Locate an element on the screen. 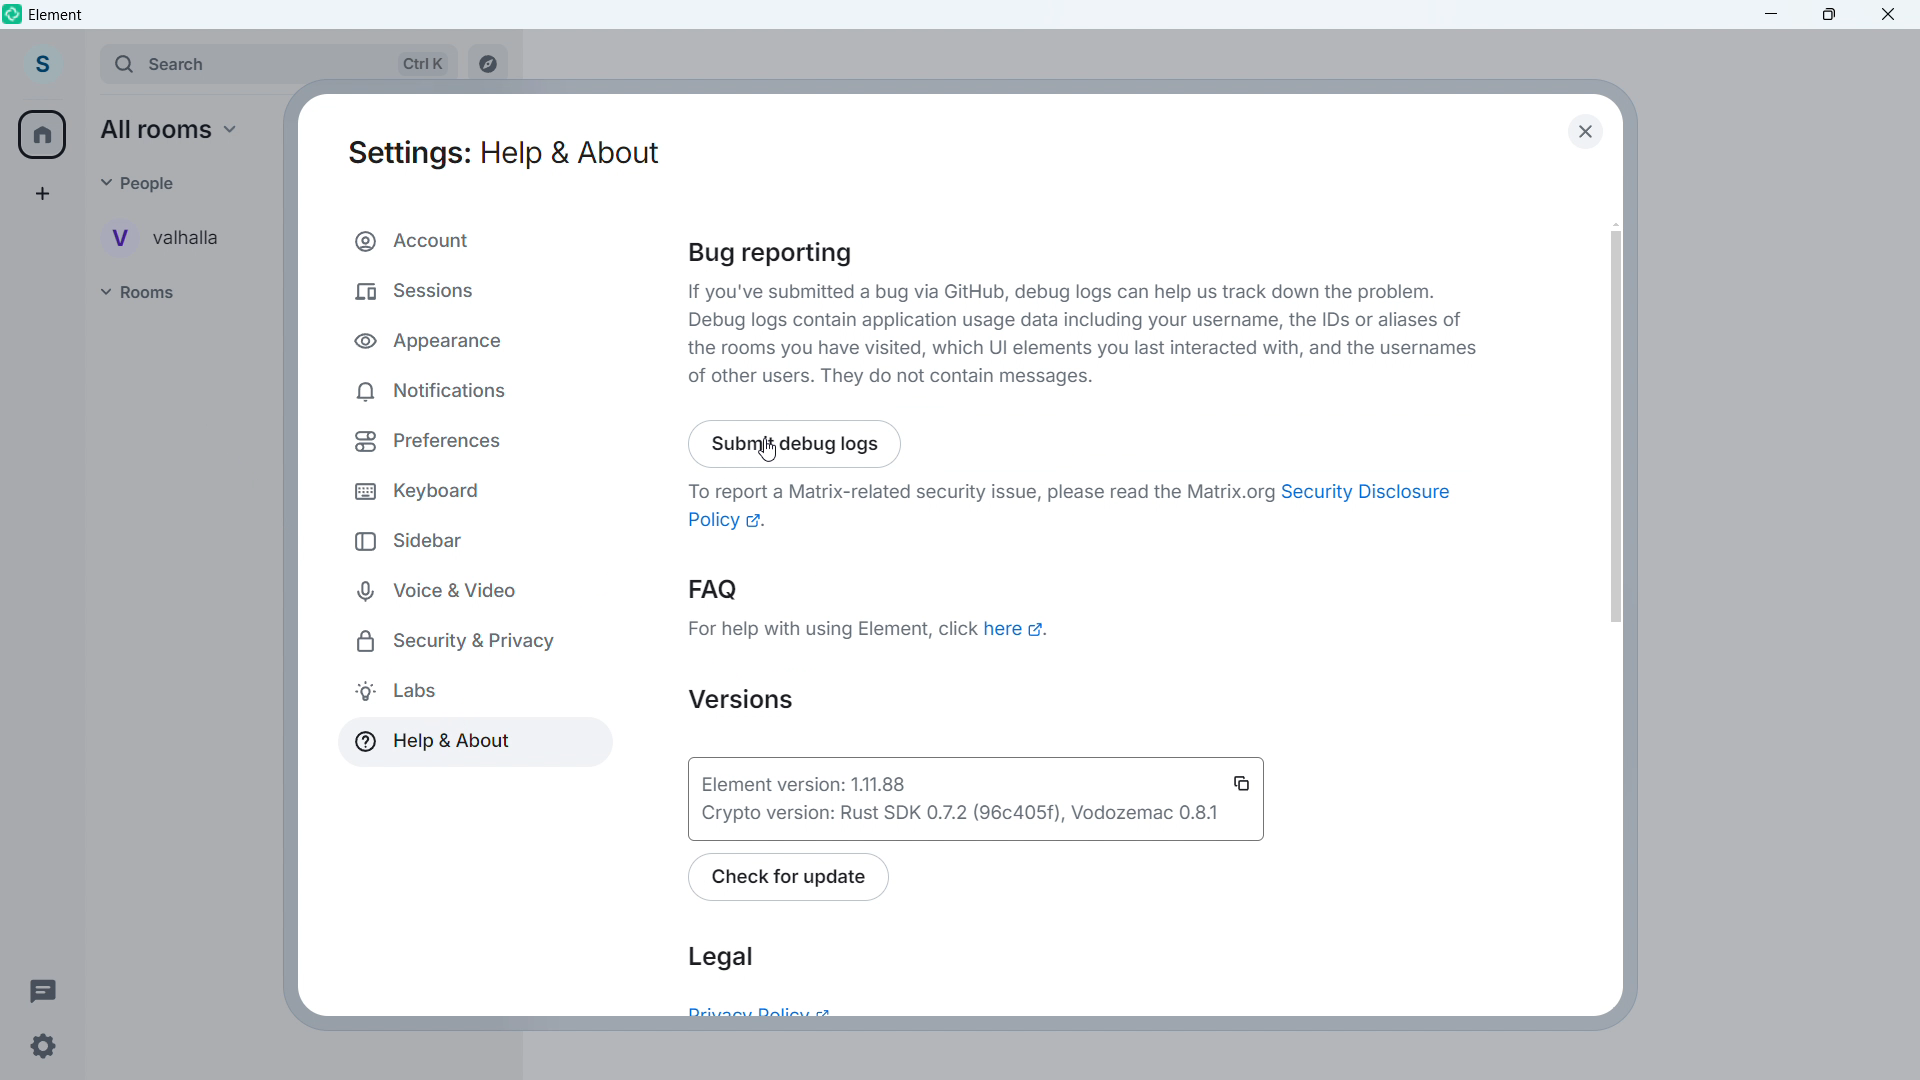  Preferences  is located at coordinates (435, 440).